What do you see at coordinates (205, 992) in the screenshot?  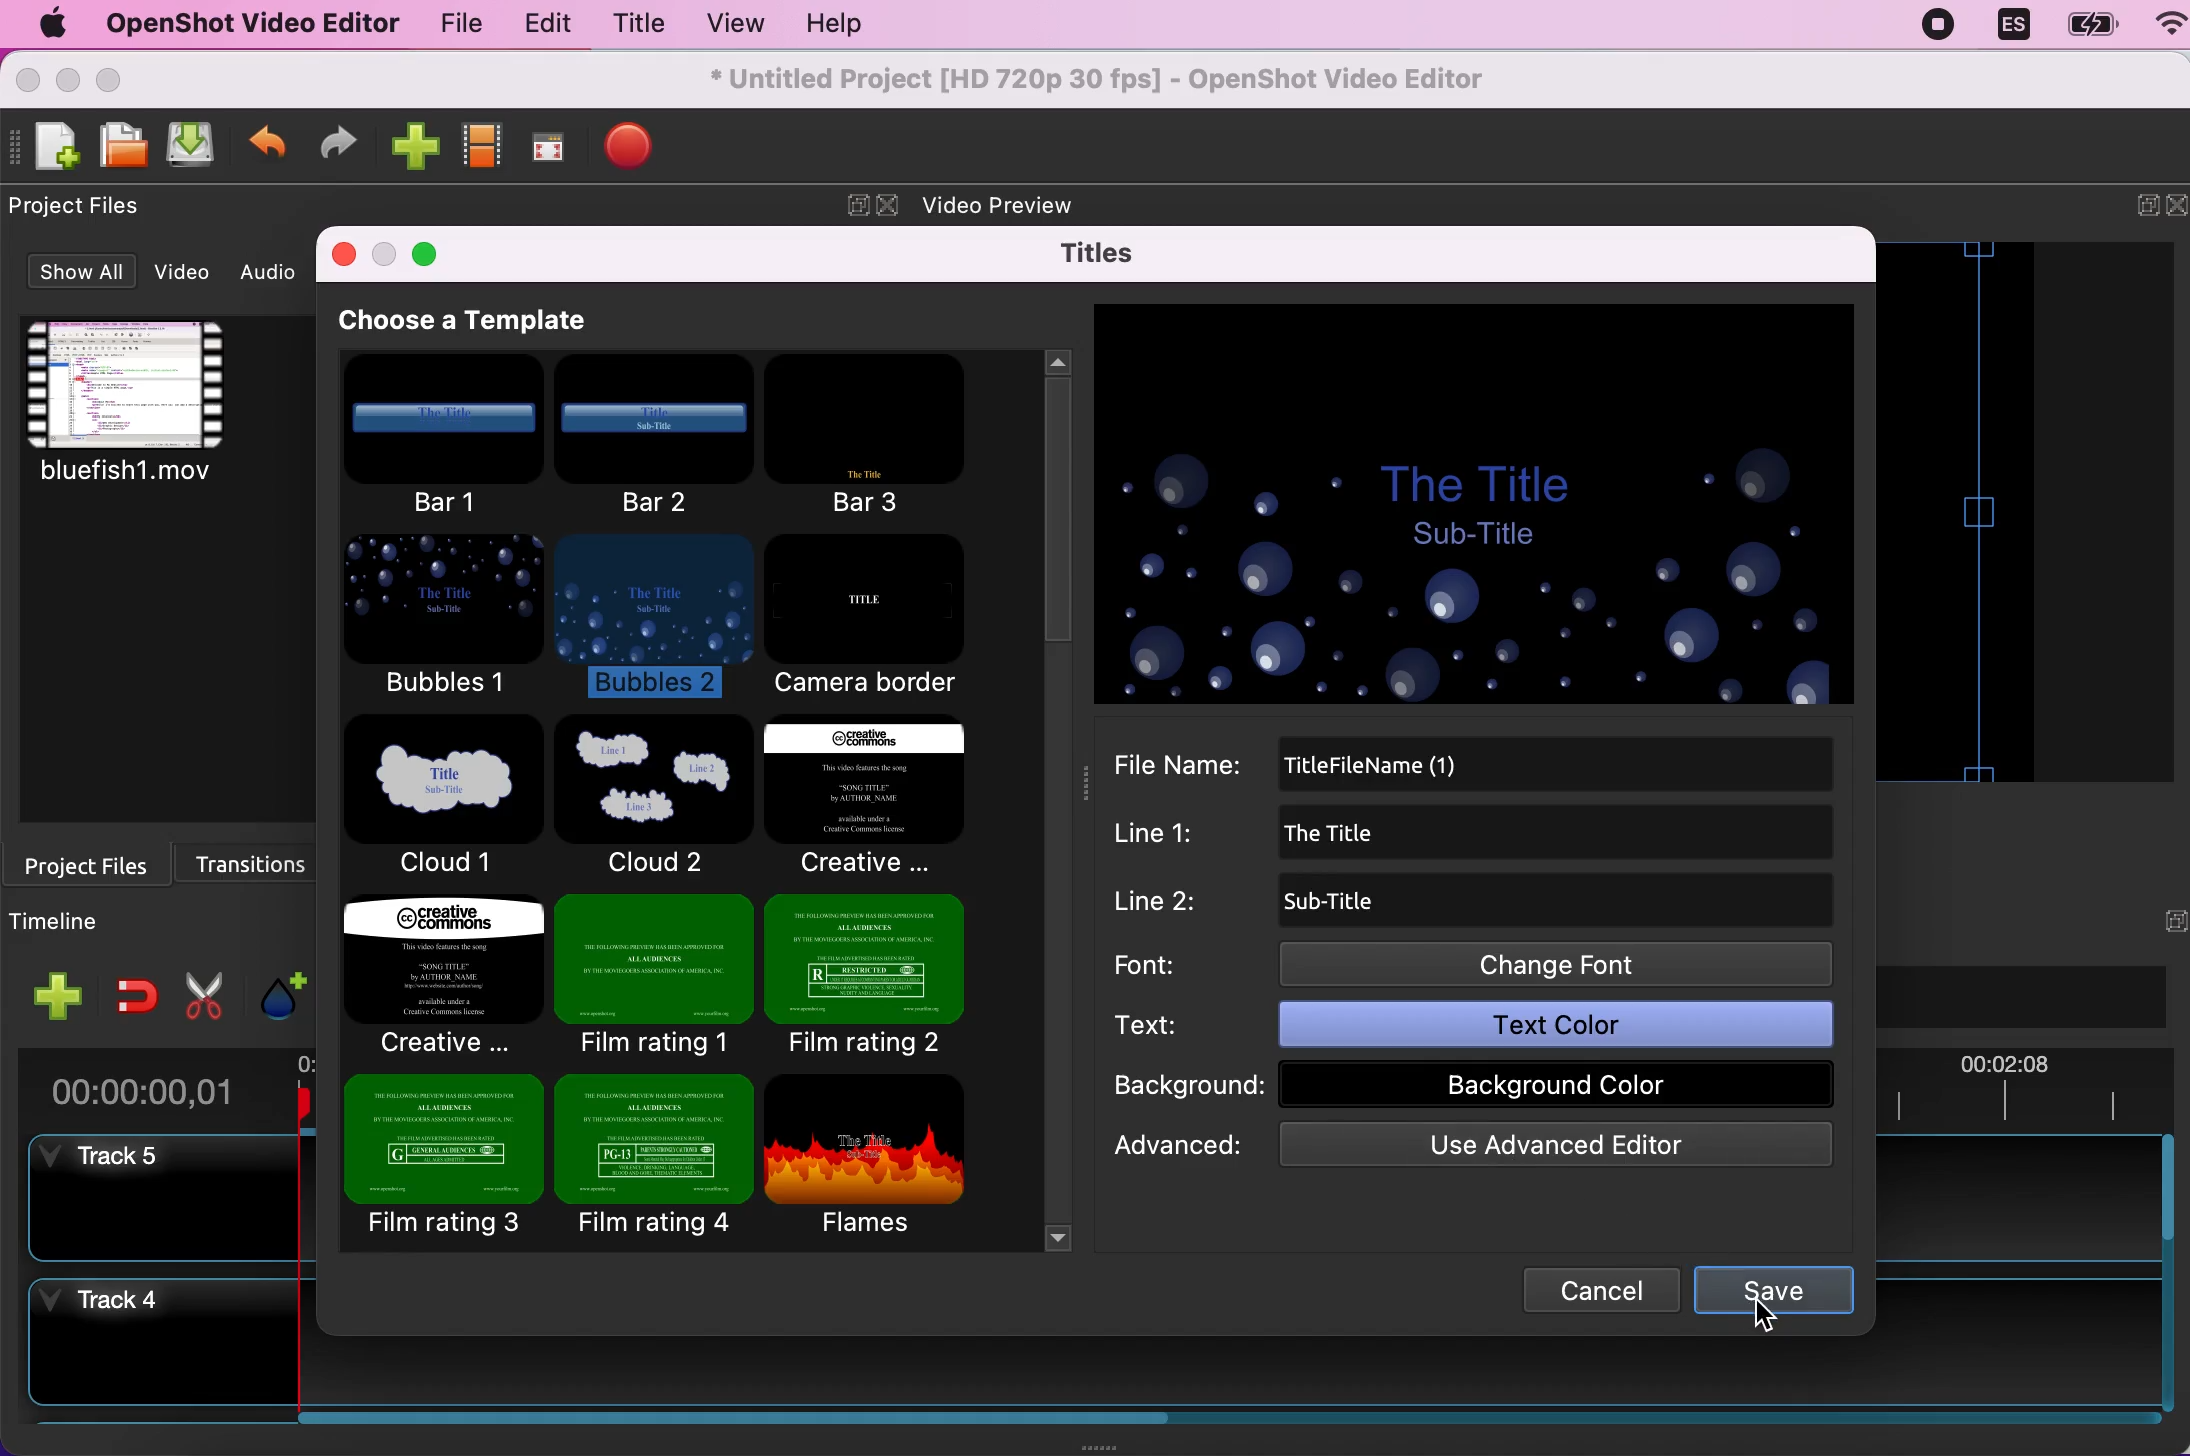 I see `cut` at bounding box center [205, 992].